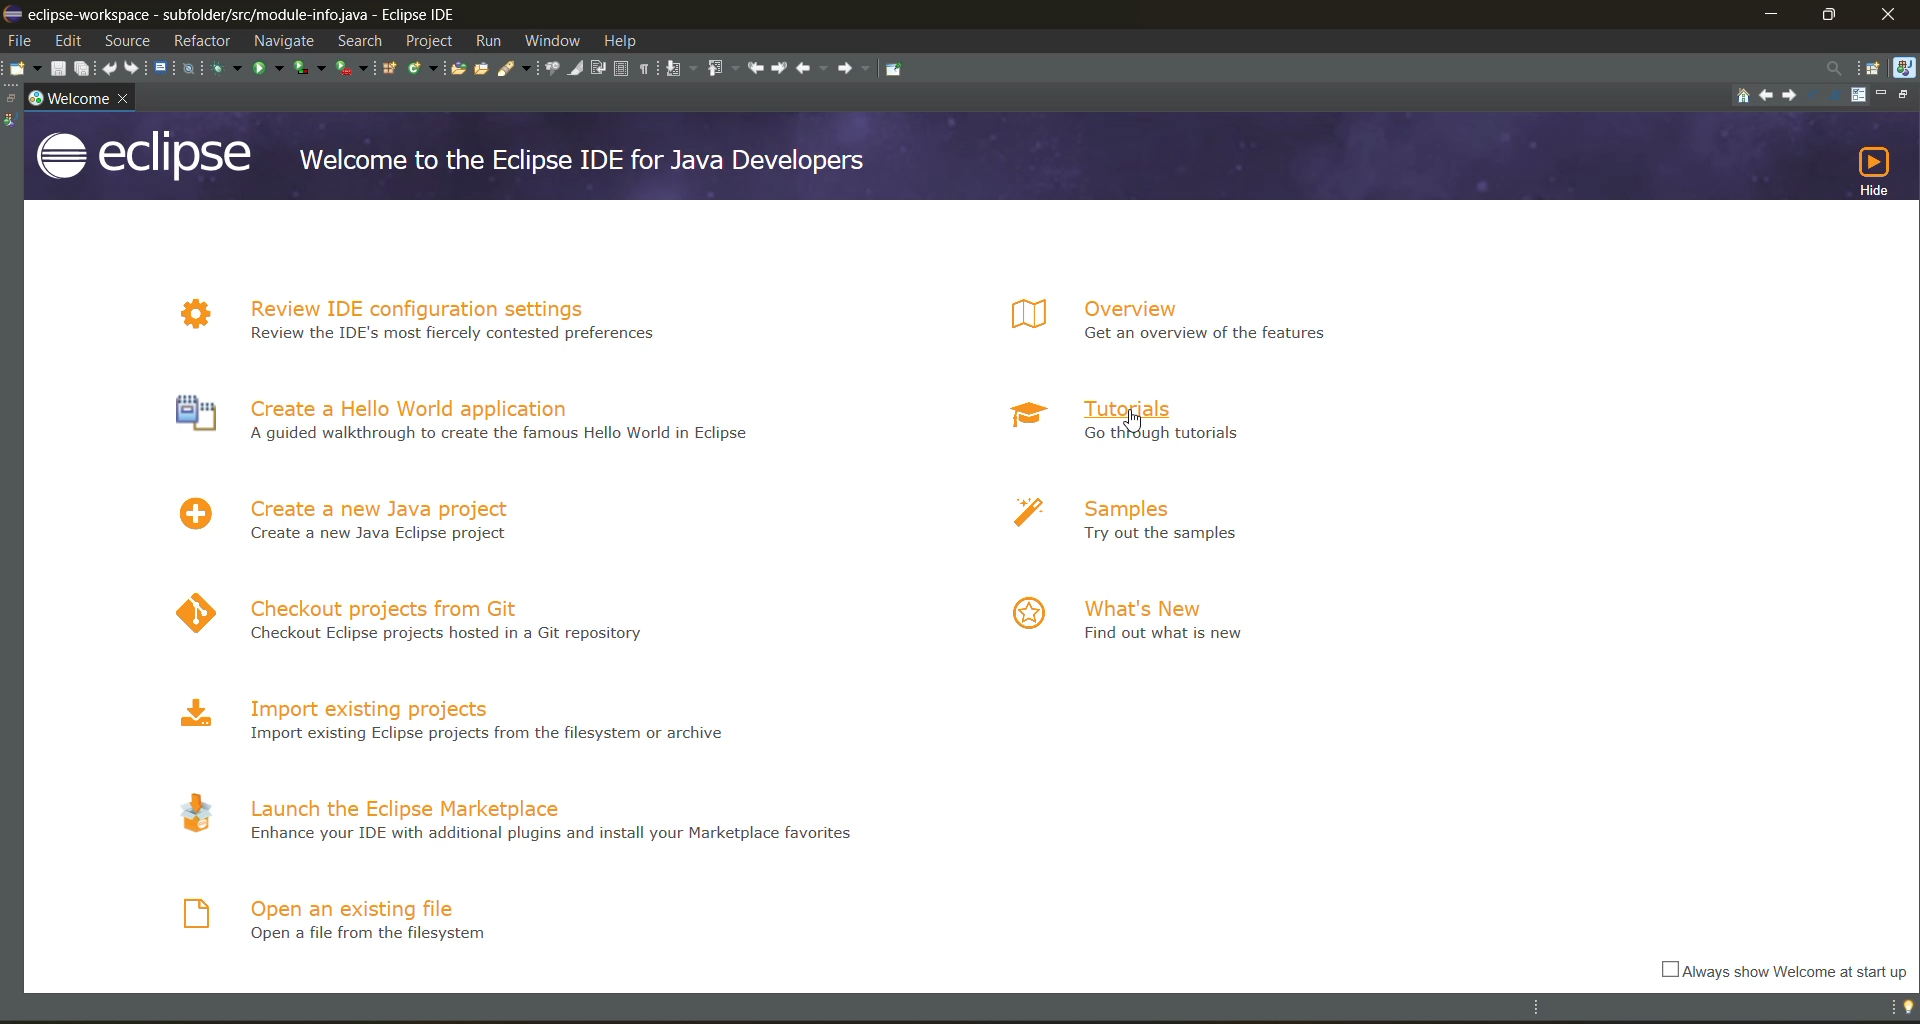 Image resolution: width=1920 pixels, height=1024 pixels. Describe the element at coordinates (579, 69) in the screenshot. I see `toggle mark occurences` at that location.